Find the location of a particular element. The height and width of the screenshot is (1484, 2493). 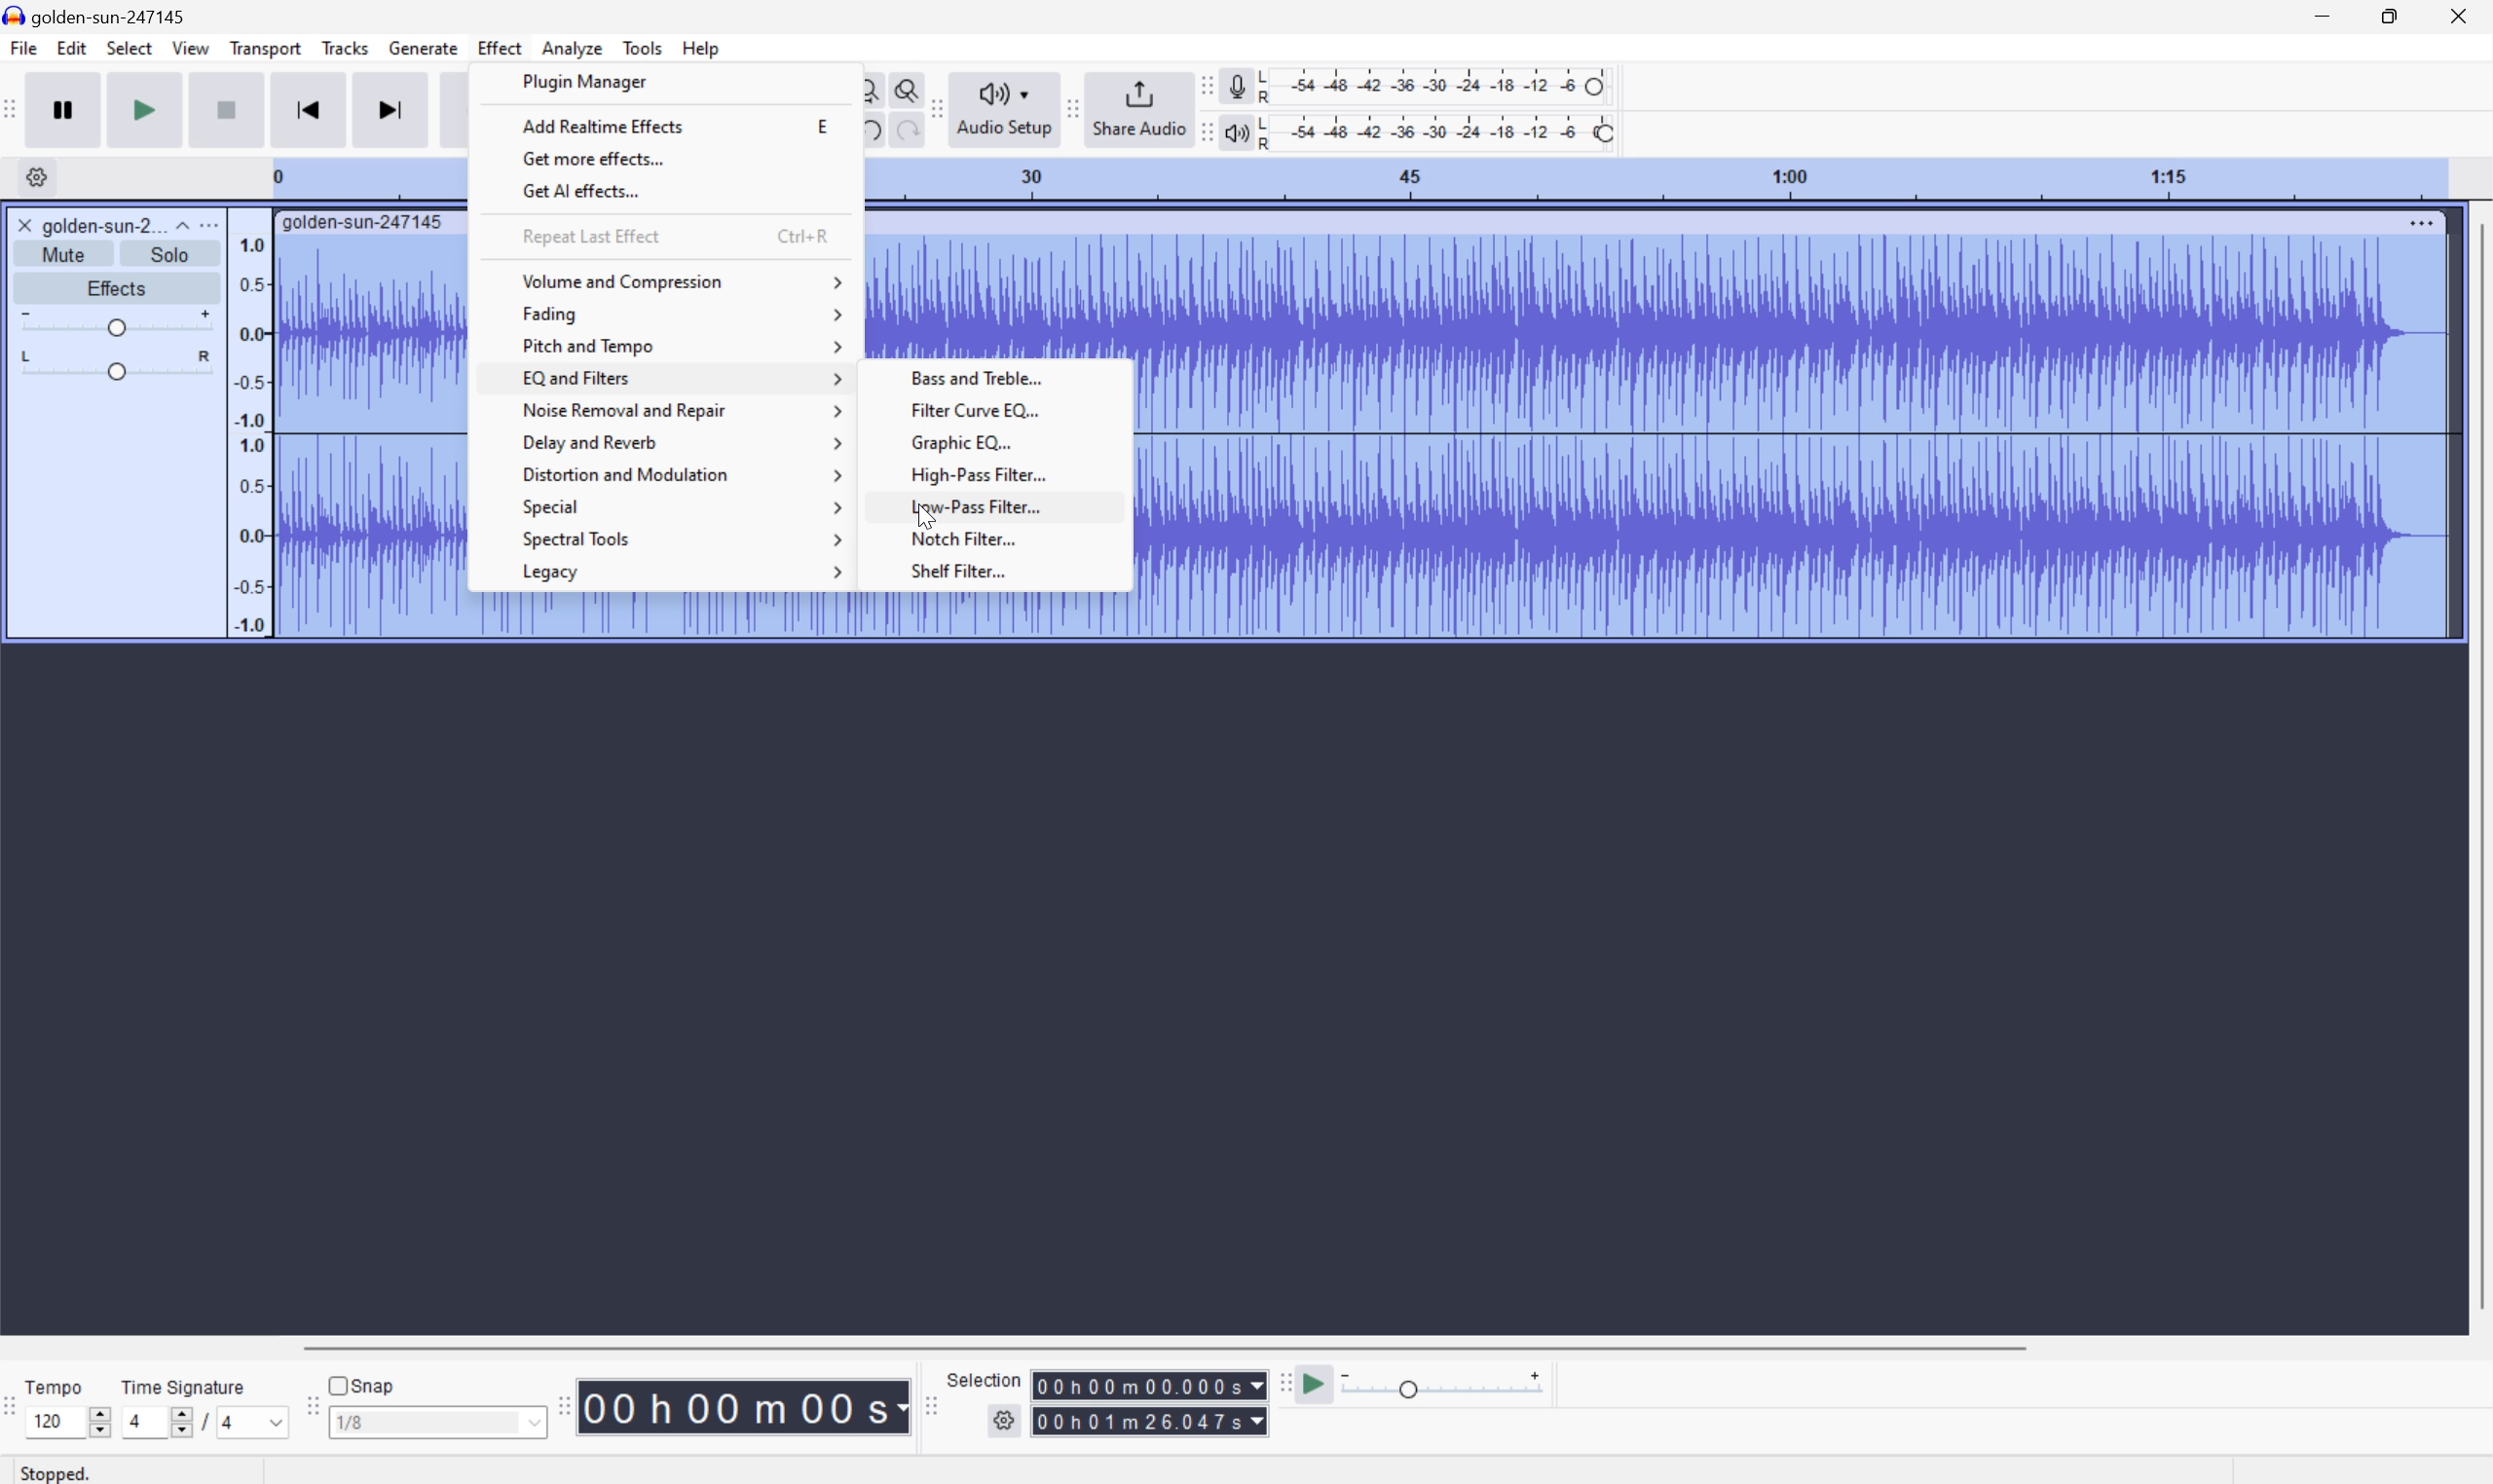

Ctrl+R is located at coordinates (804, 234).